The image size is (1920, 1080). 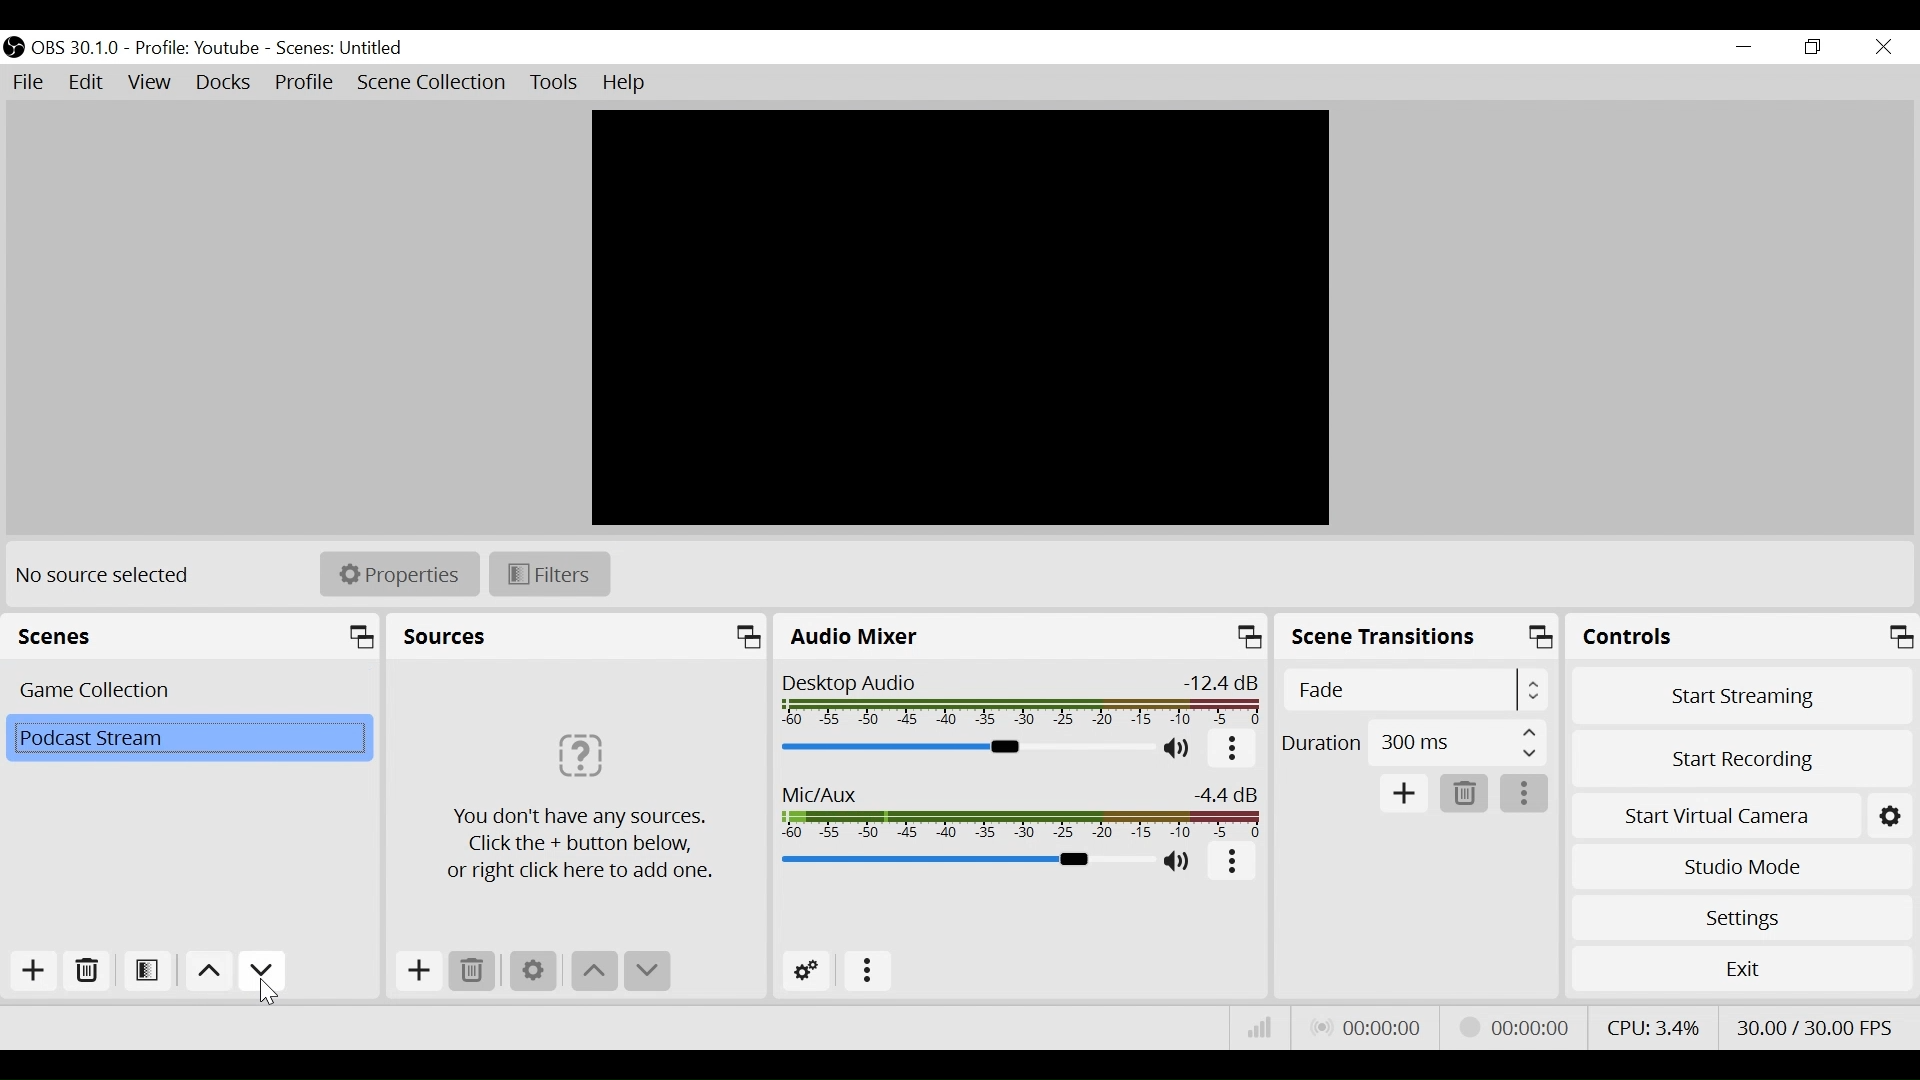 I want to click on Scenes Name, so click(x=346, y=48).